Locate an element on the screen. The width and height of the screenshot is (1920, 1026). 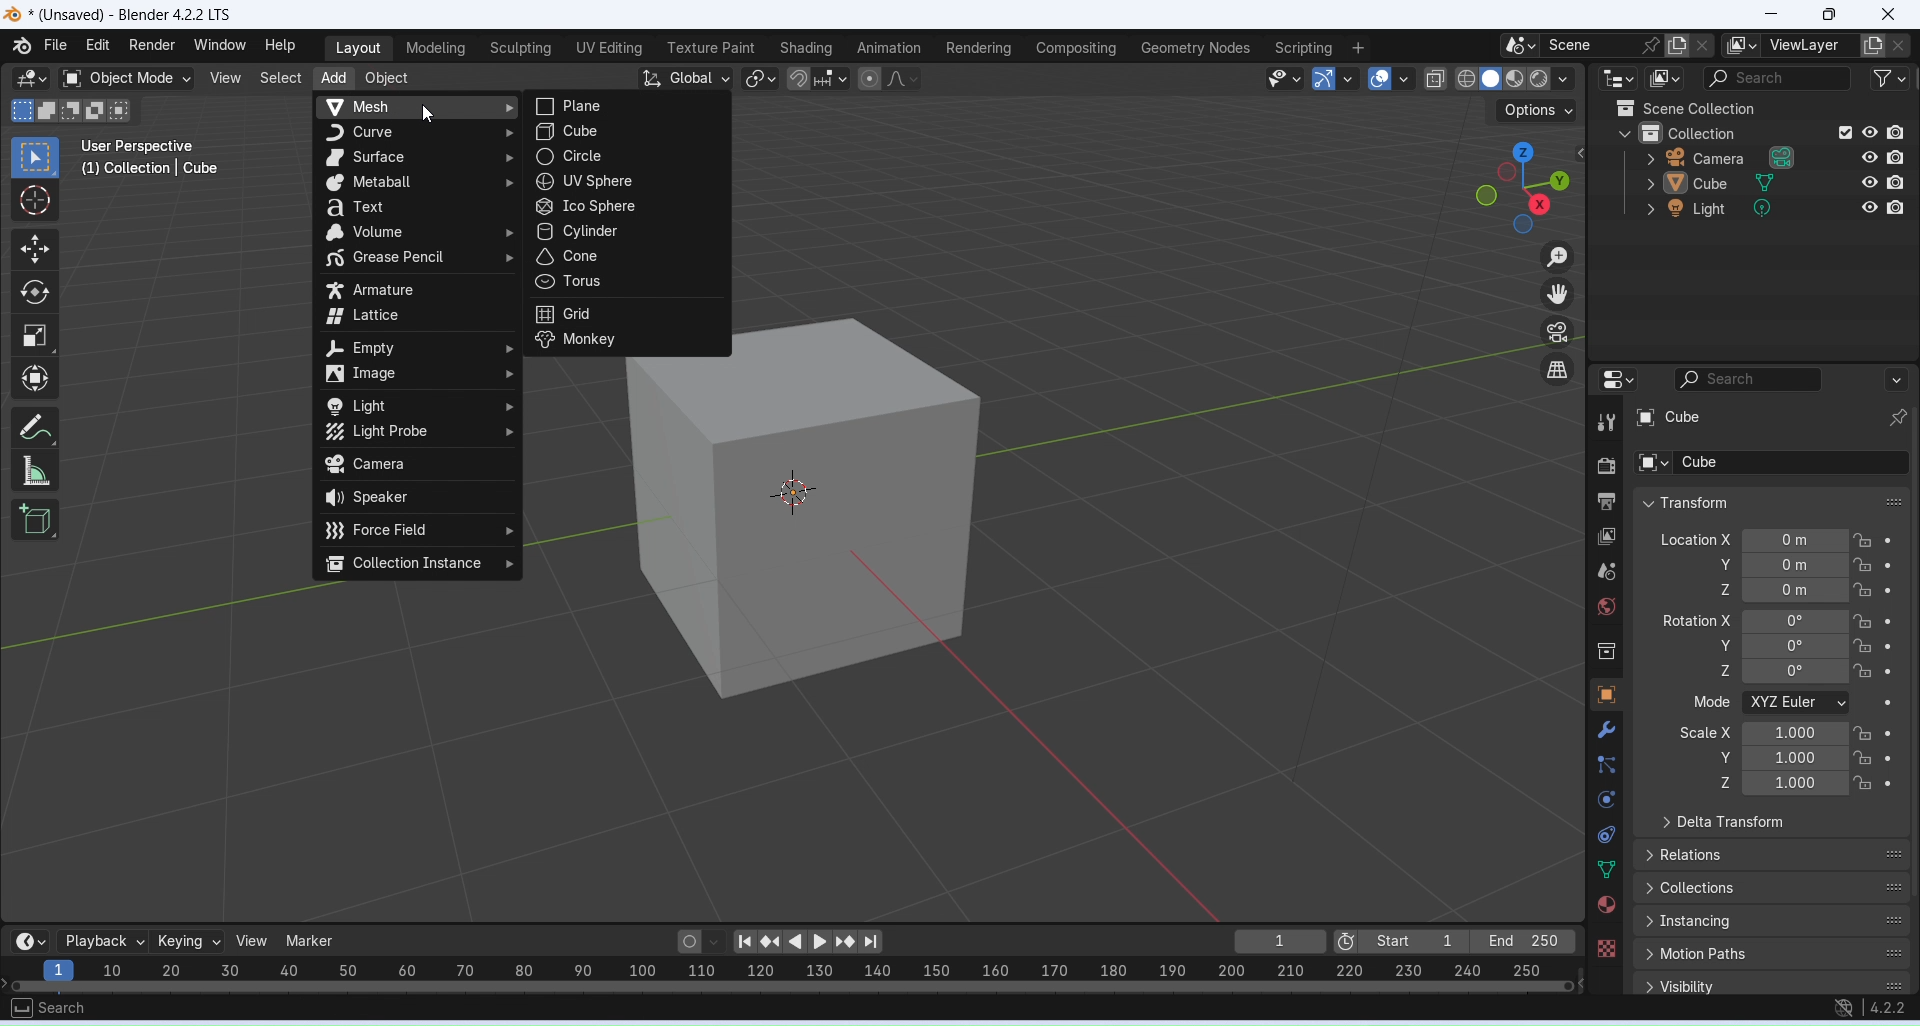
mesh is located at coordinates (416, 108).